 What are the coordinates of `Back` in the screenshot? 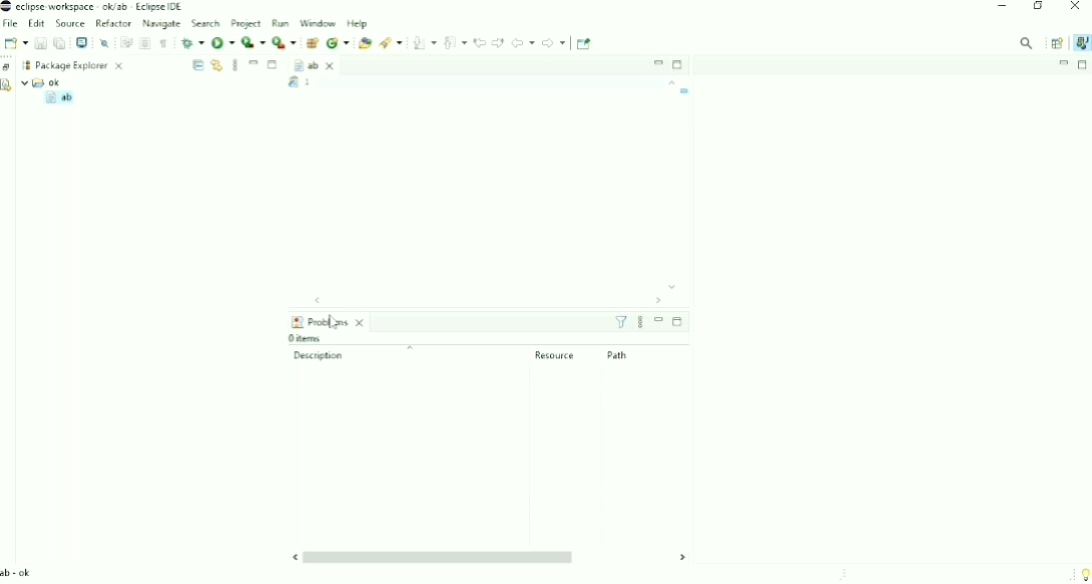 It's located at (523, 42).